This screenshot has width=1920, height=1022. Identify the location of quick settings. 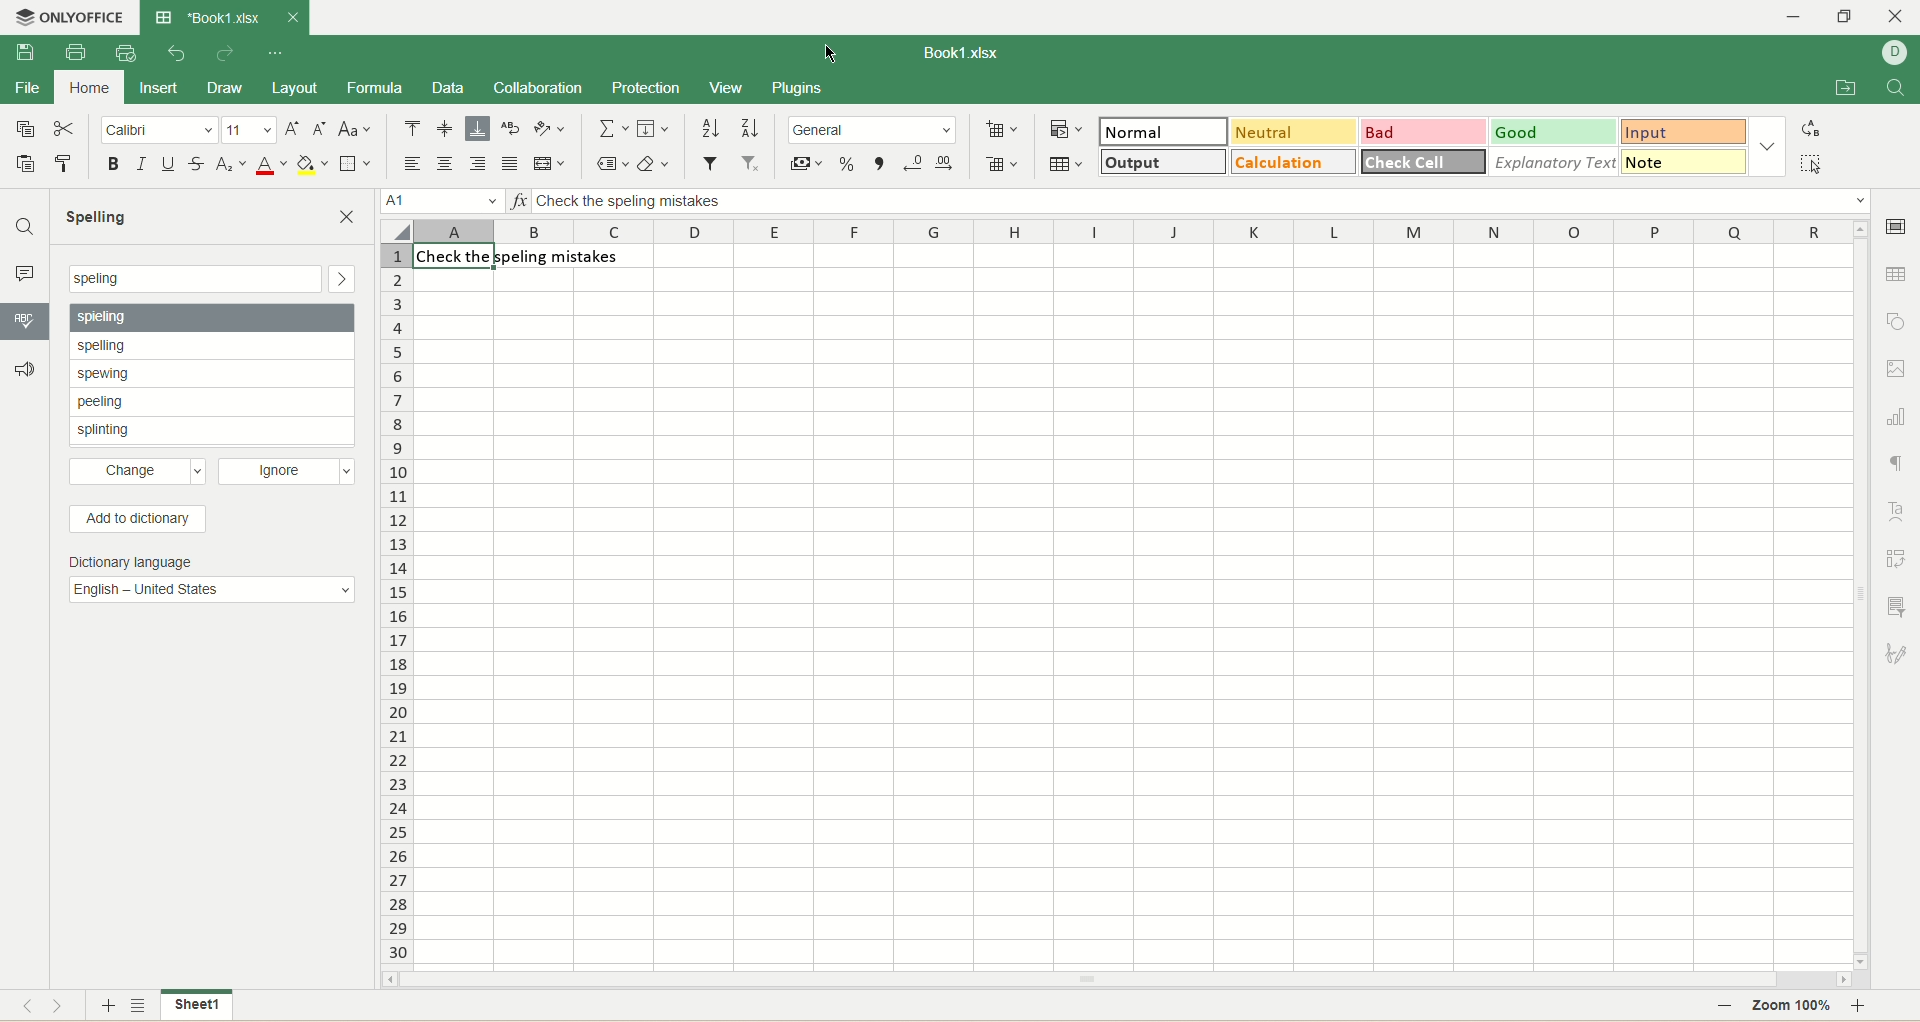
(279, 52).